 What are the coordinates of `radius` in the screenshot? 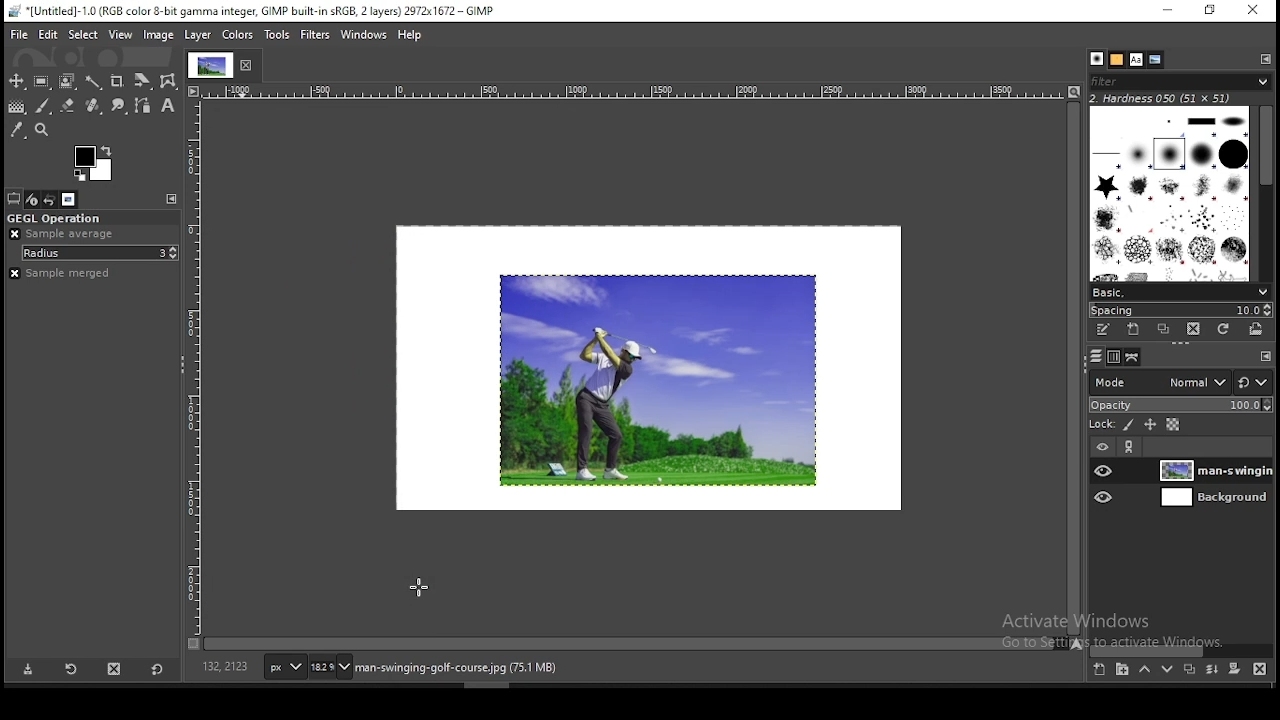 It's located at (100, 253).